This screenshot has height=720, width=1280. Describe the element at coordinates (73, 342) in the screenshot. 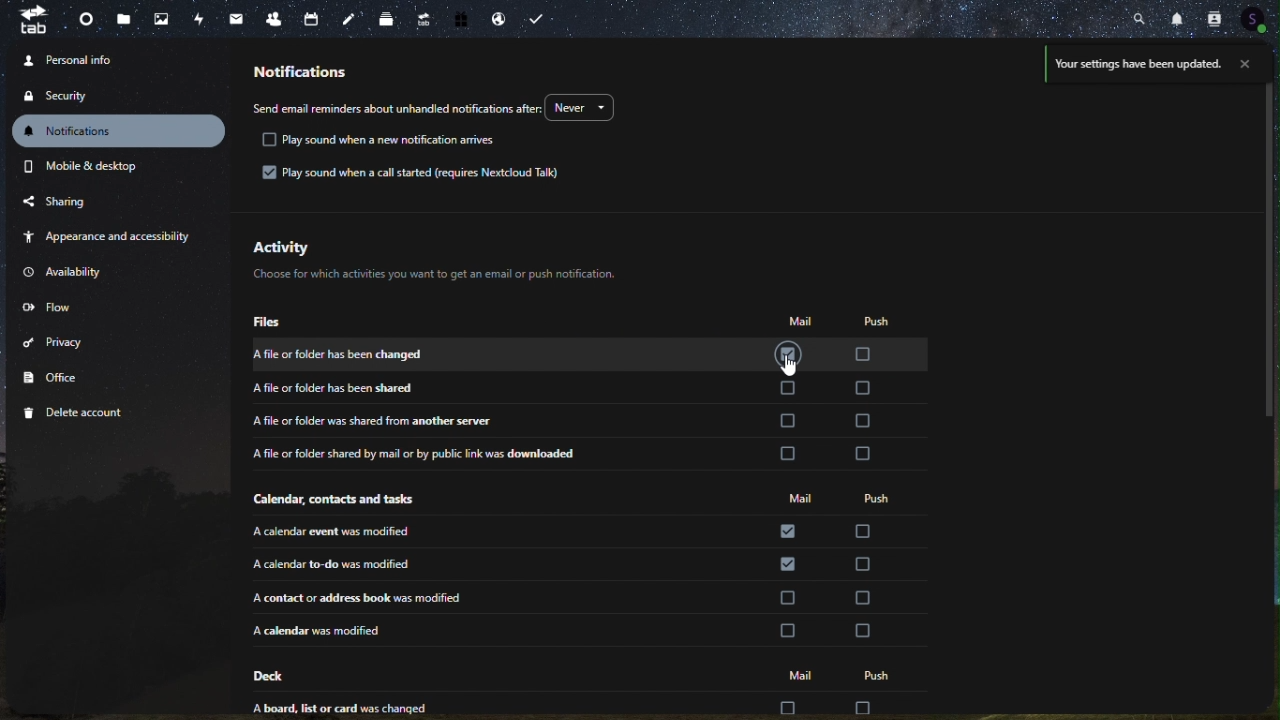

I see `privacy` at that location.